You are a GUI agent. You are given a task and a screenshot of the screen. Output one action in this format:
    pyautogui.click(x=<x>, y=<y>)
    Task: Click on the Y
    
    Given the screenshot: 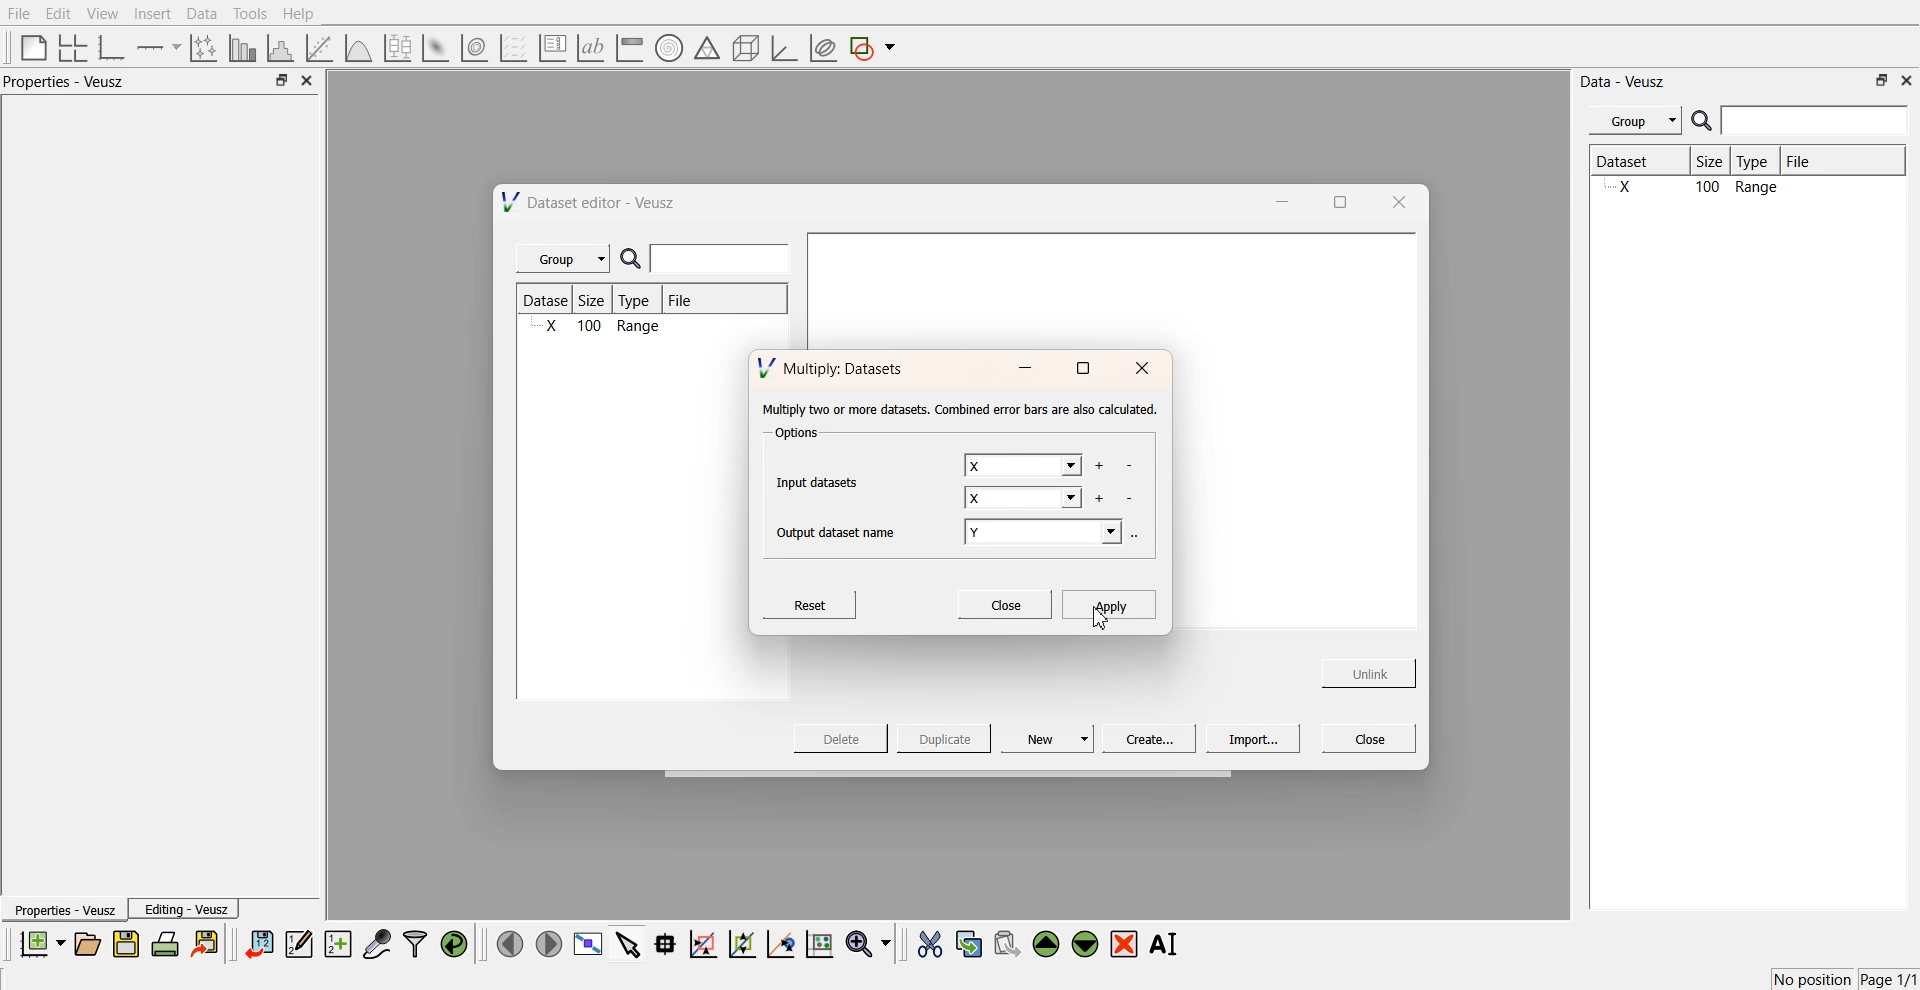 What is the action you would take?
    pyautogui.click(x=1046, y=534)
    